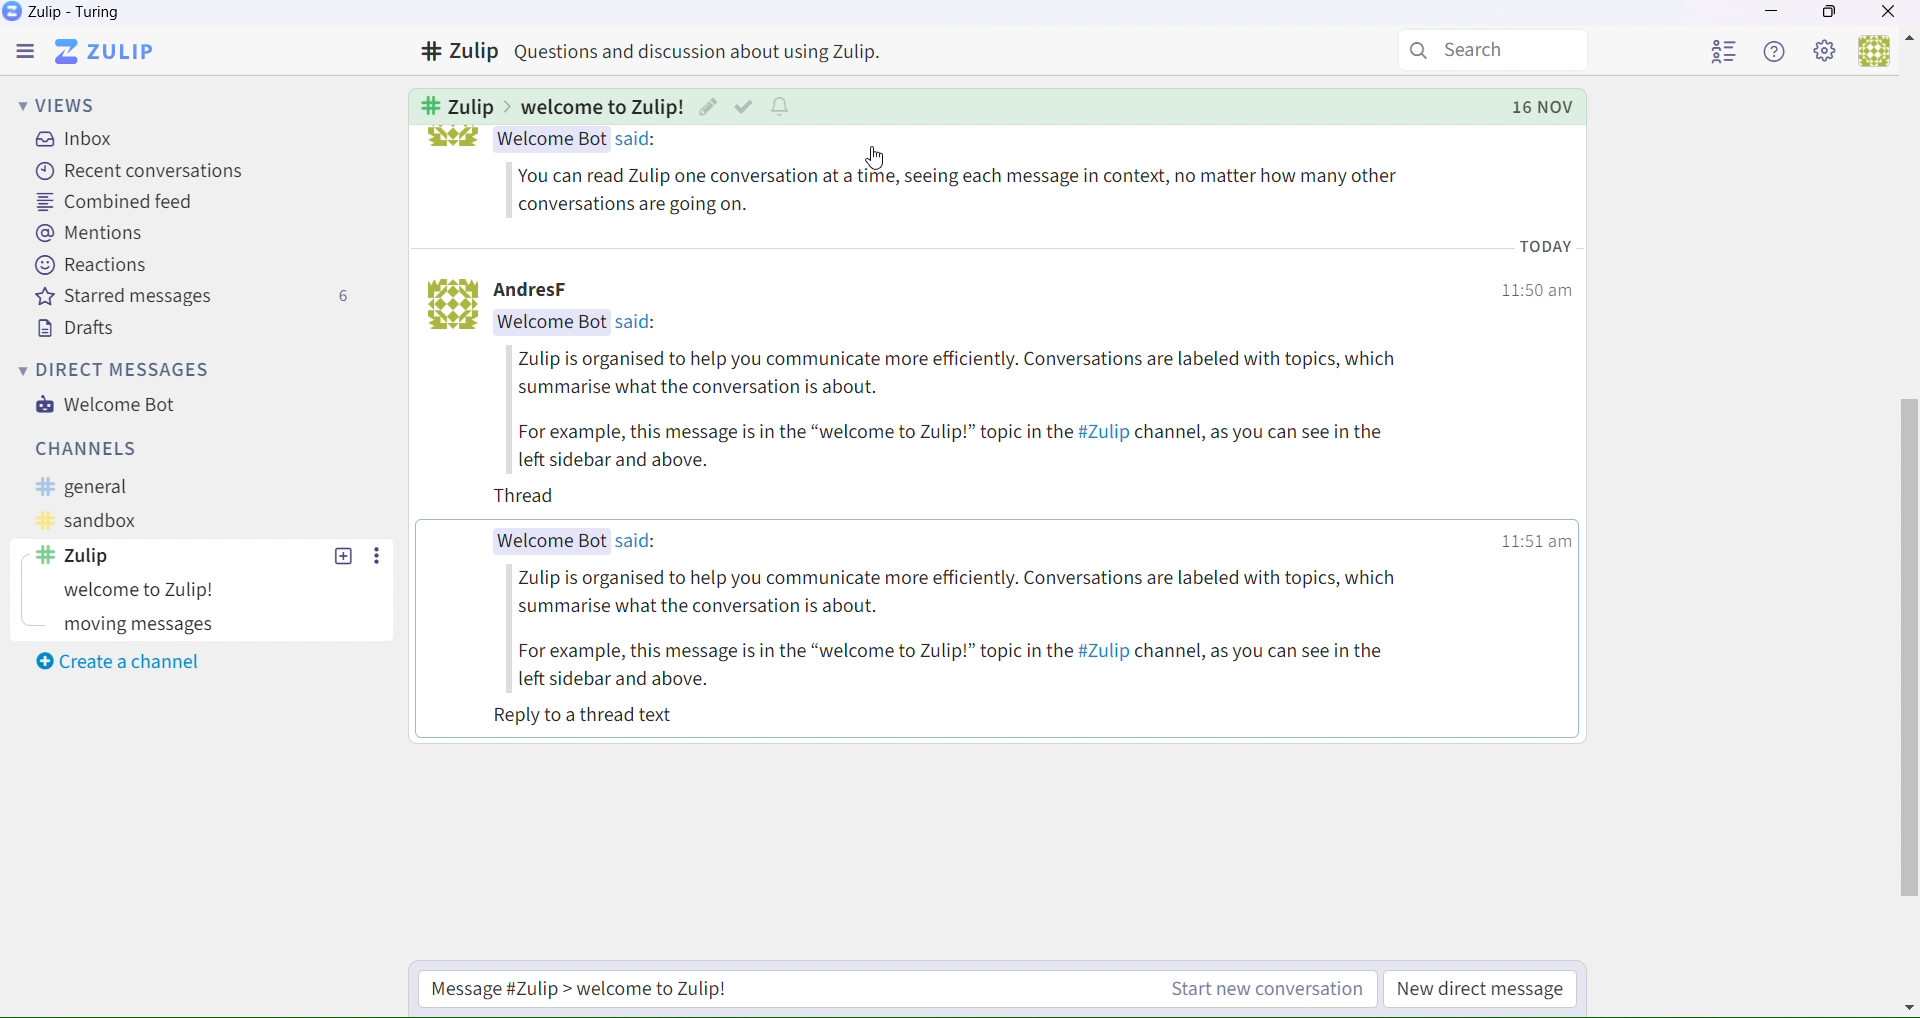  Describe the element at coordinates (550, 106) in the screenshot. I see `` at that location.